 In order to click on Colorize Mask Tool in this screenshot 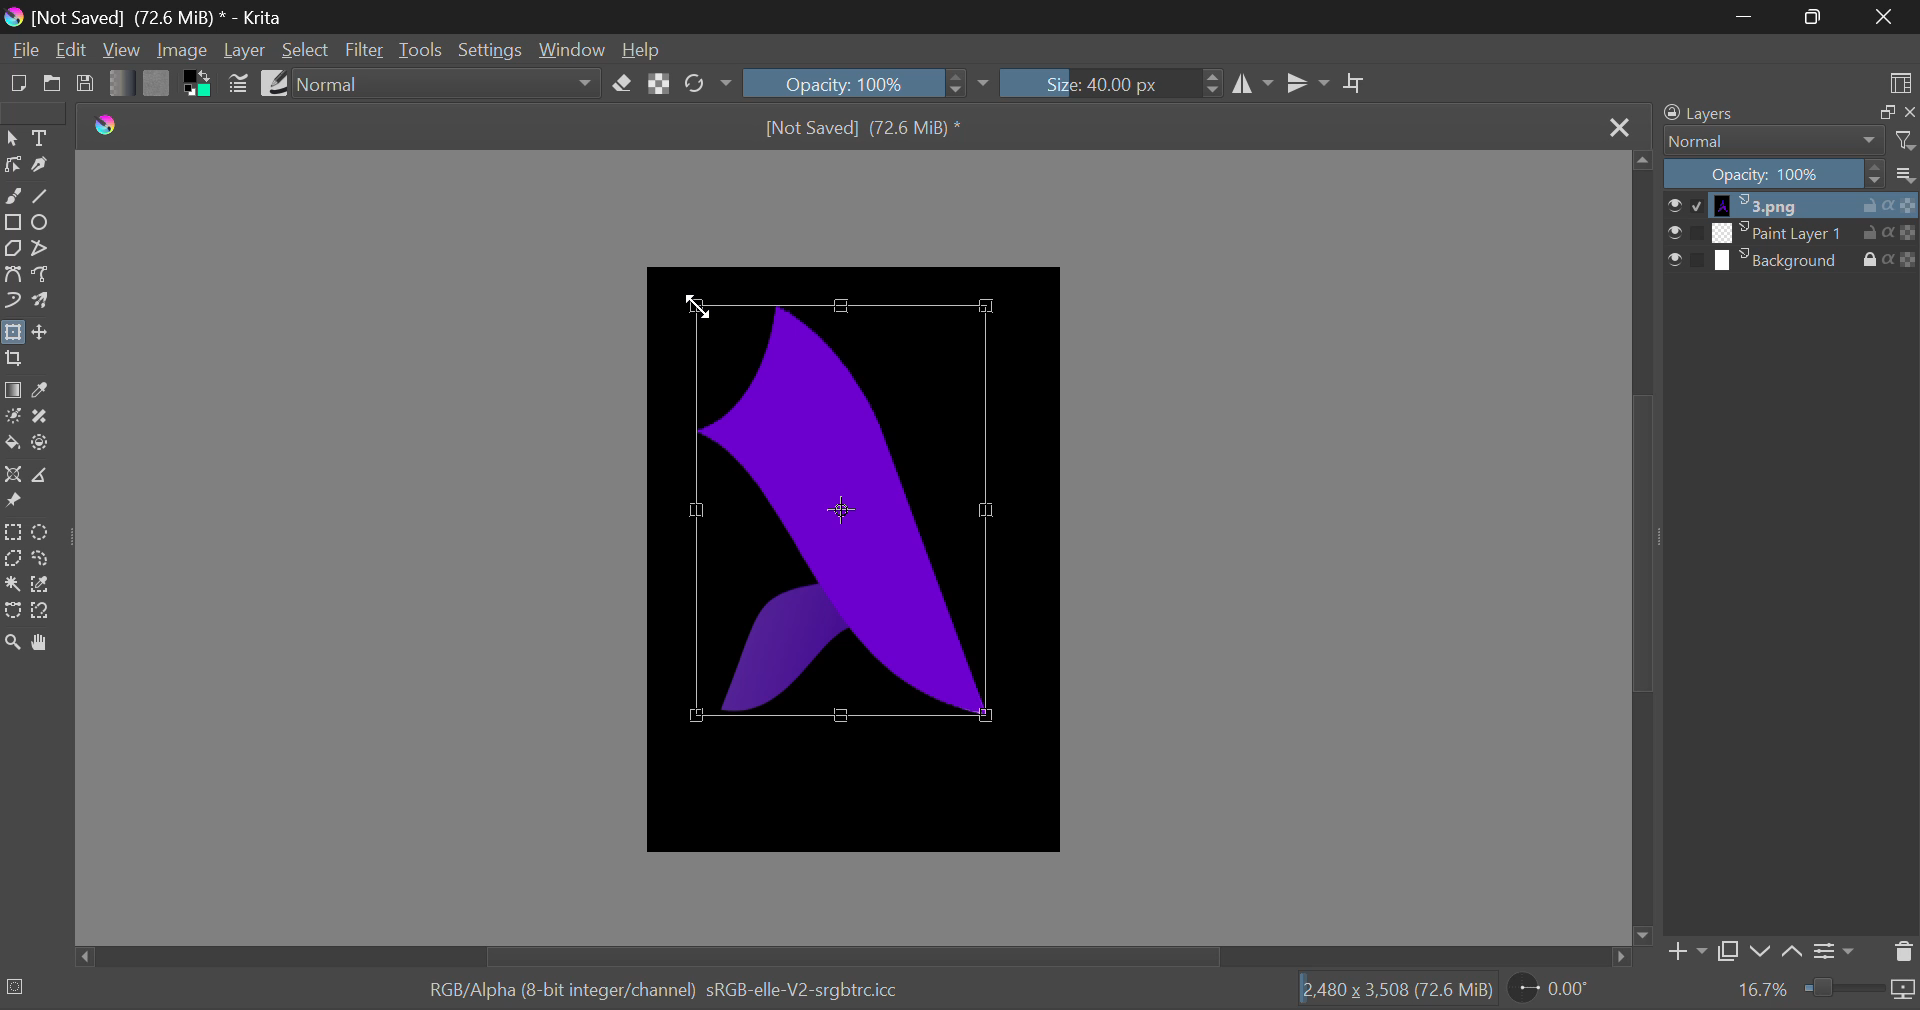, I will do `click(14, 418)`.